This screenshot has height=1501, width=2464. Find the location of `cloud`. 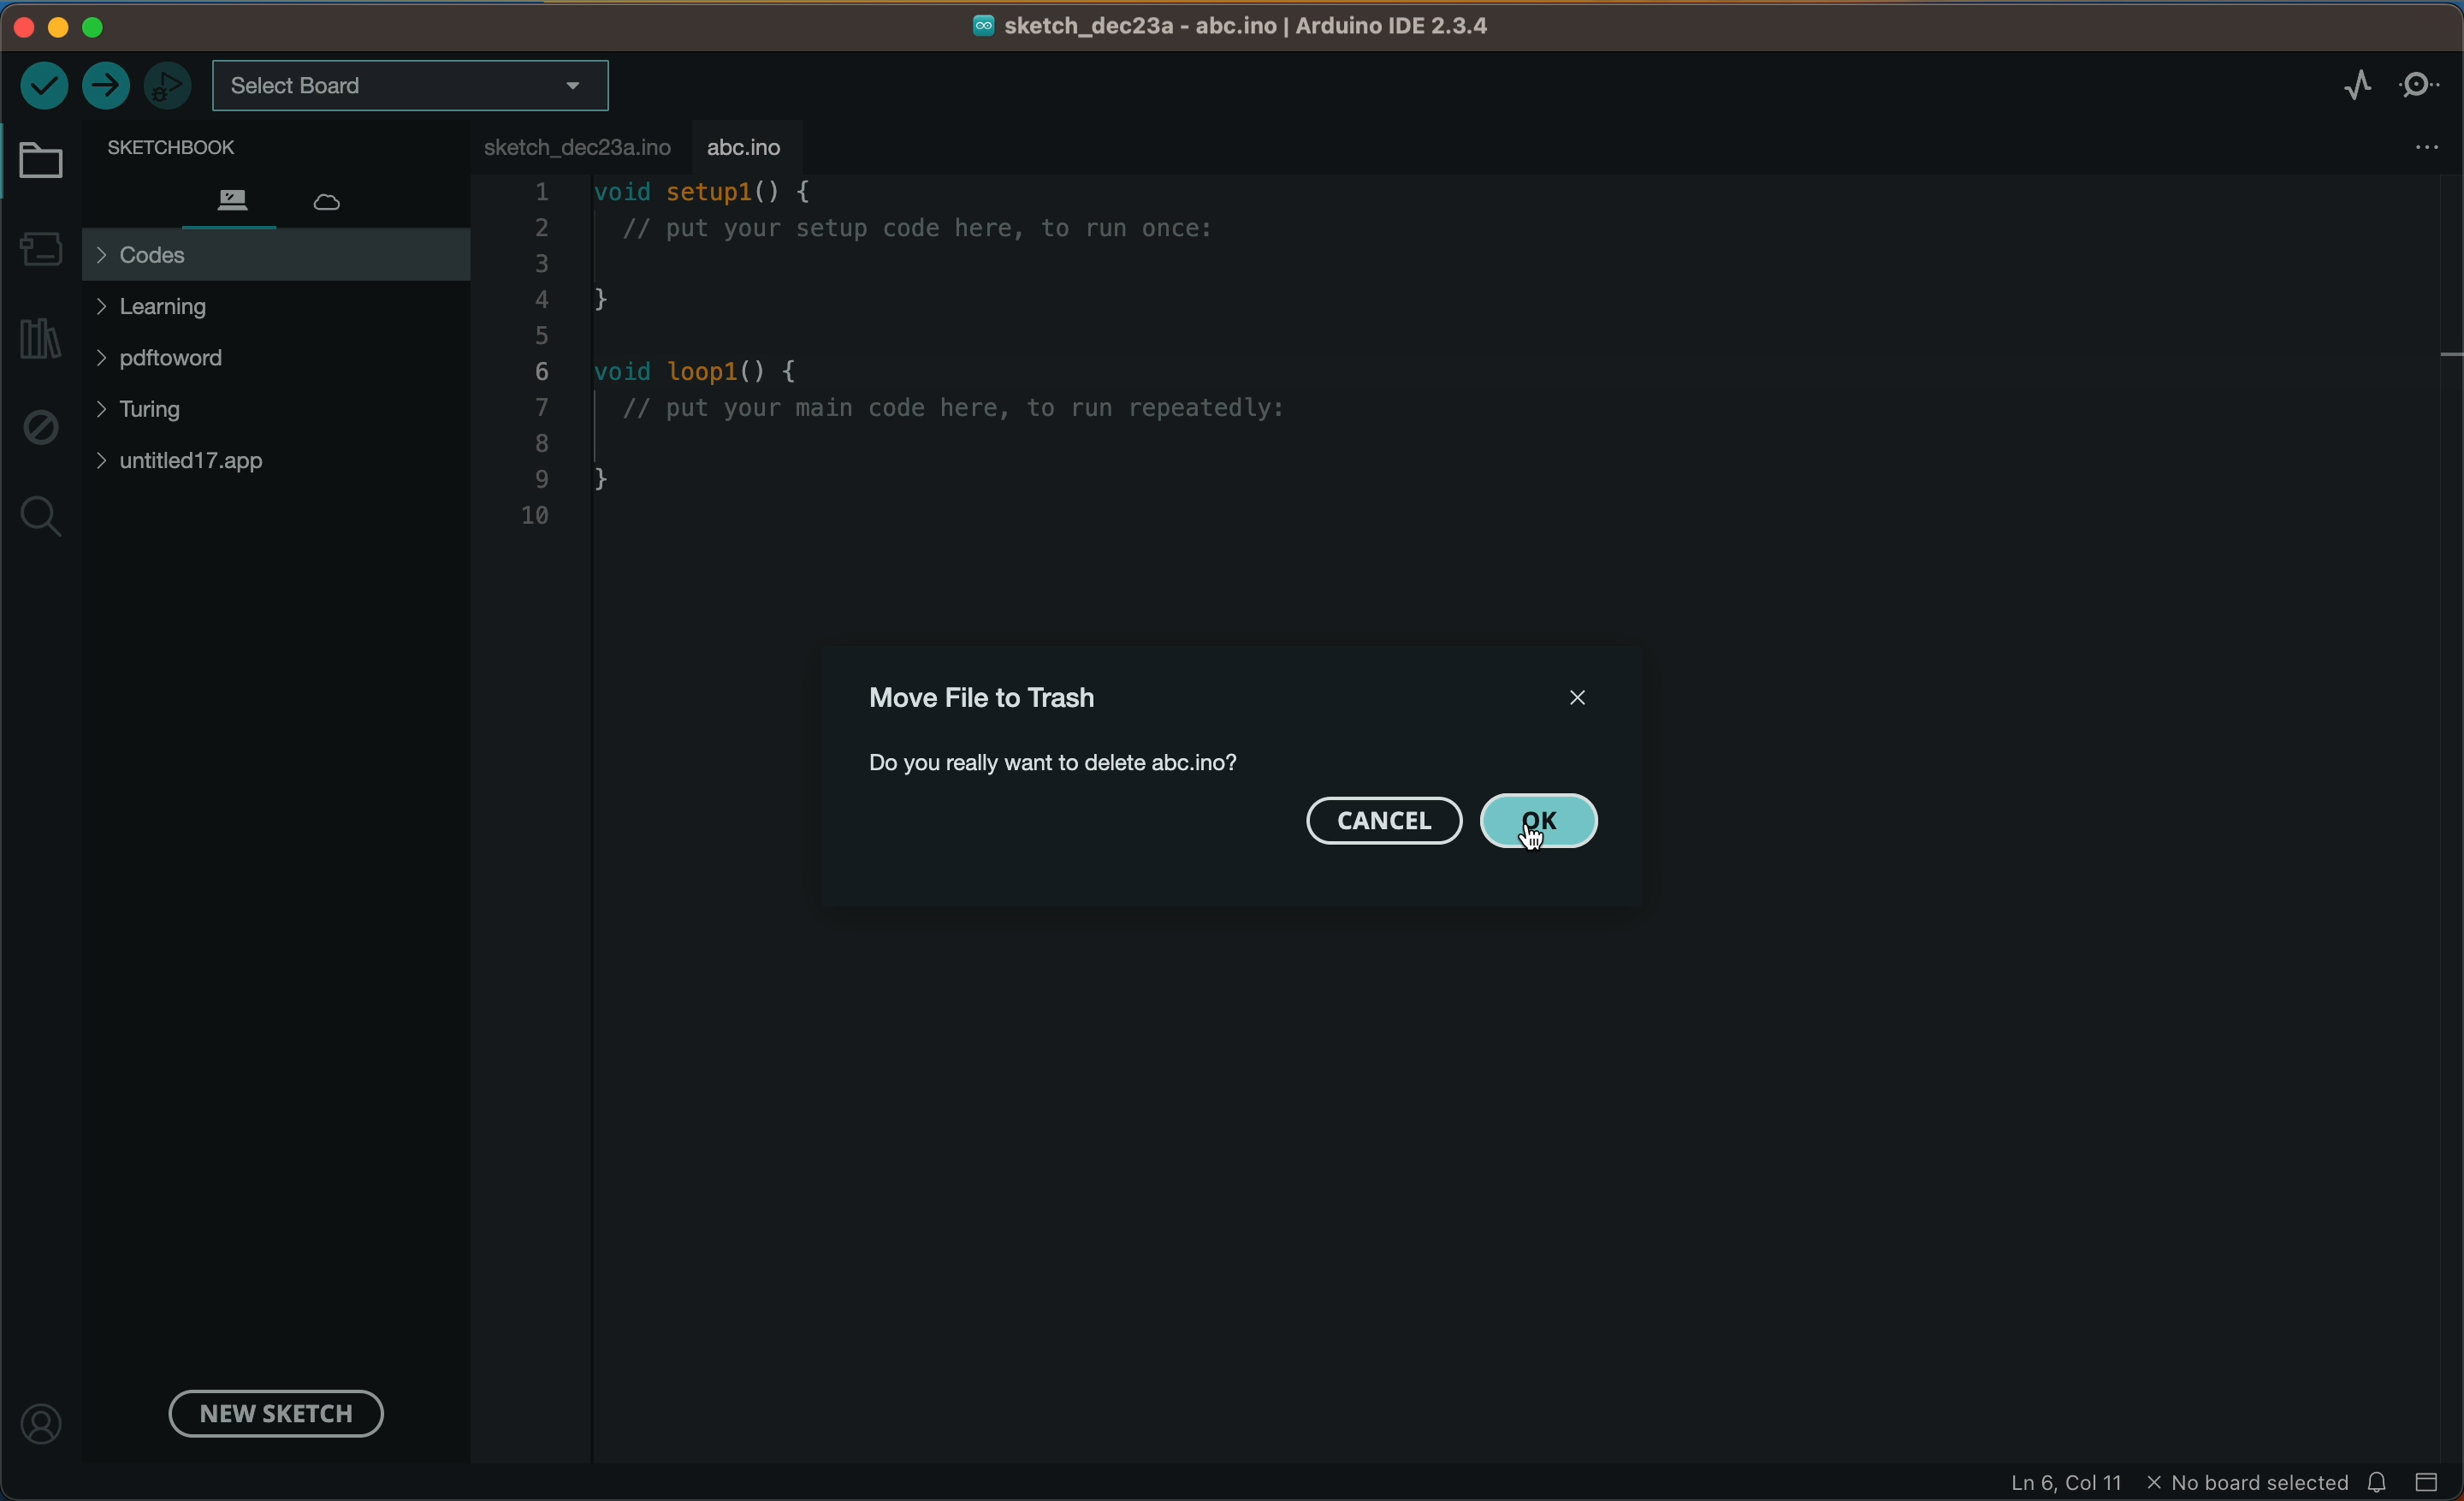

cloud is located at coordinates (342, 197).